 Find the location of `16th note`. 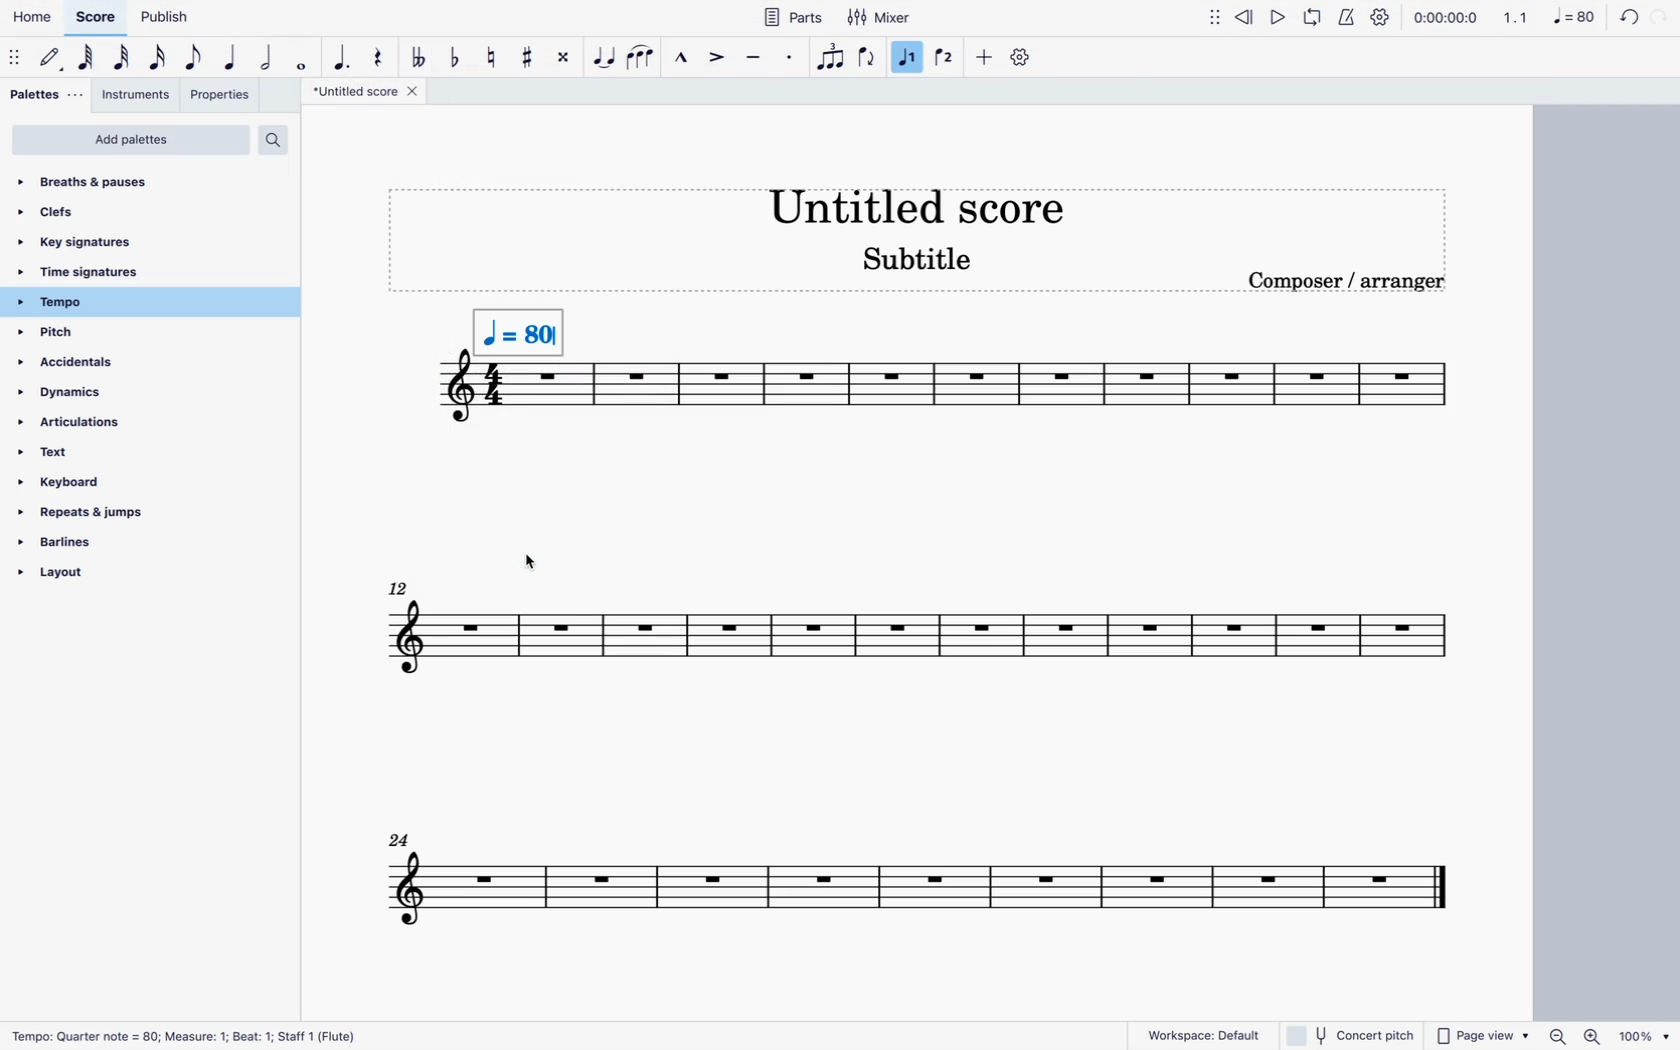

16th note is located at coordinates (156, 58).